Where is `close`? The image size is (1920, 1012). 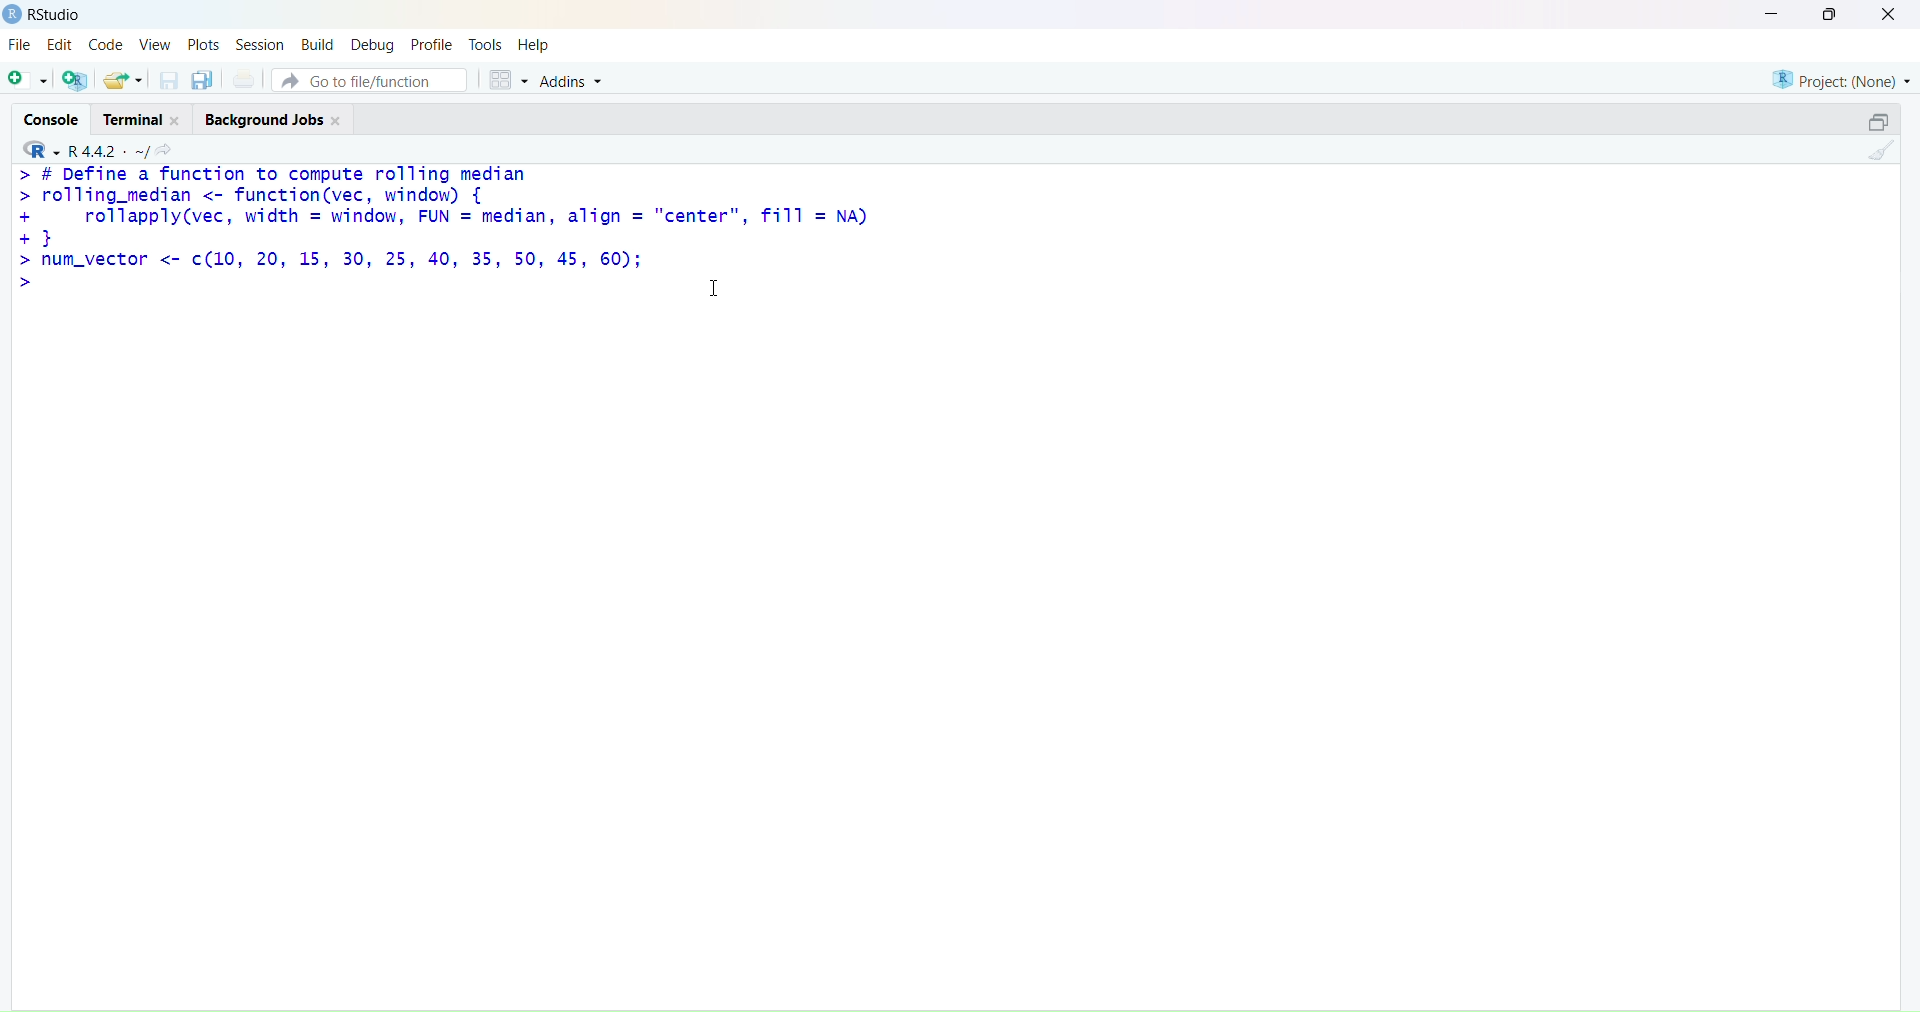
close is located at coordinates (336, 122).